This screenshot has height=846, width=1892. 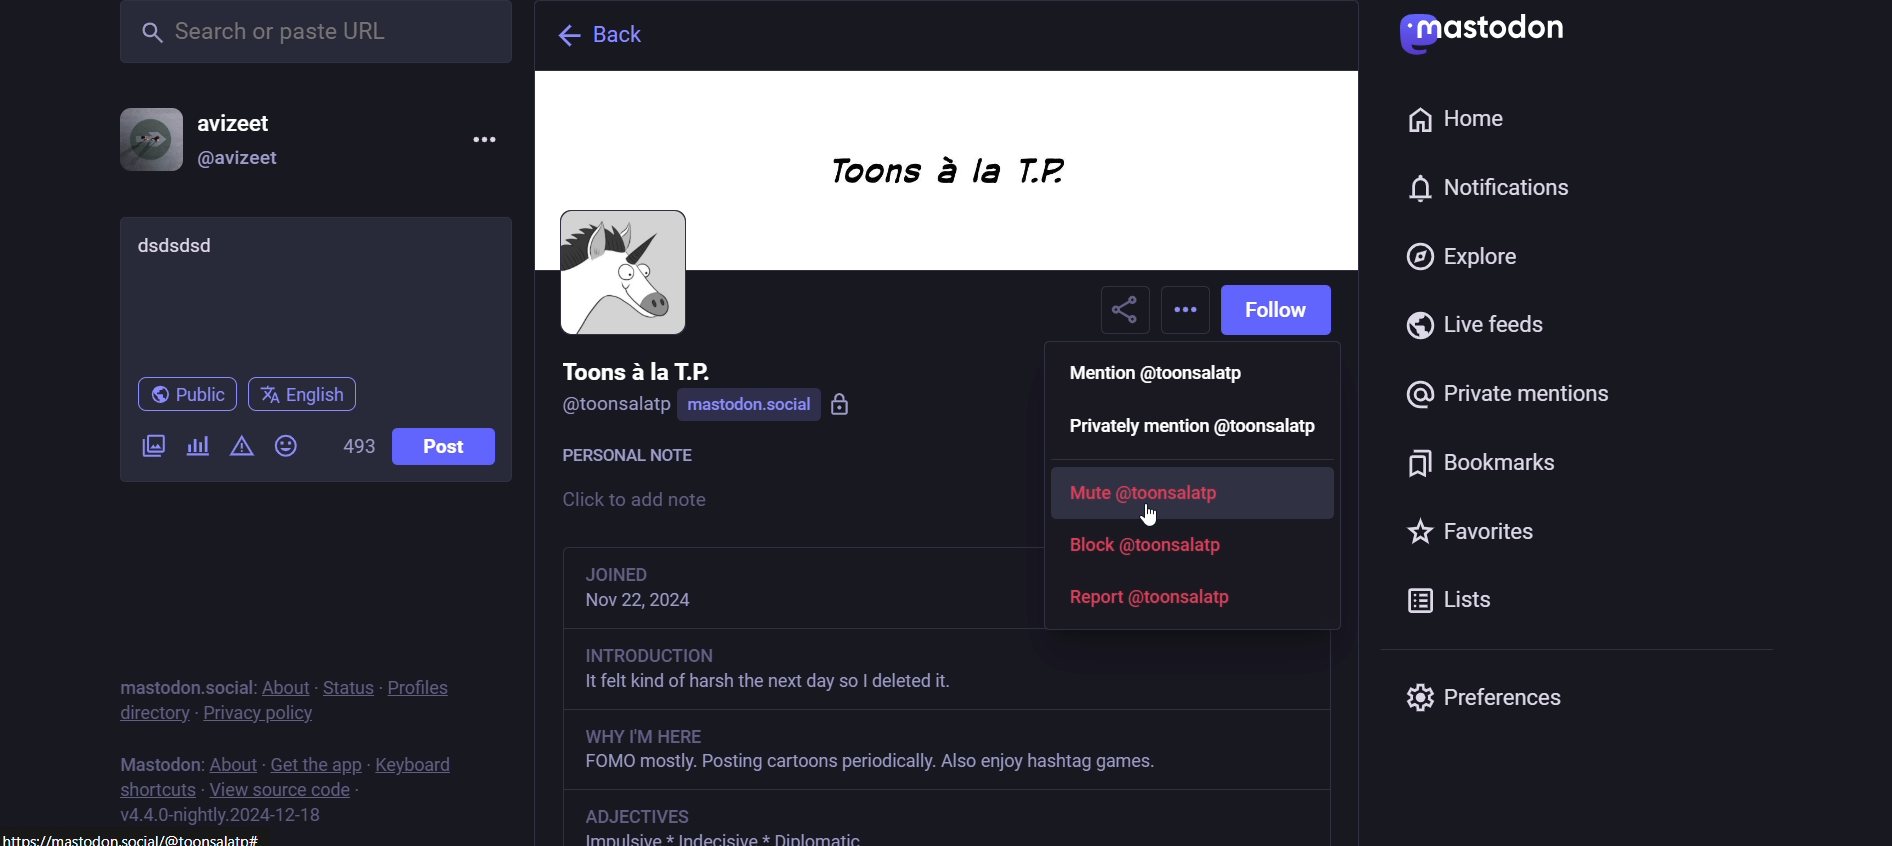 What do you see at coordinates (315, 32) in the screenshot?
I see `search` at bounding box center [315, 32].